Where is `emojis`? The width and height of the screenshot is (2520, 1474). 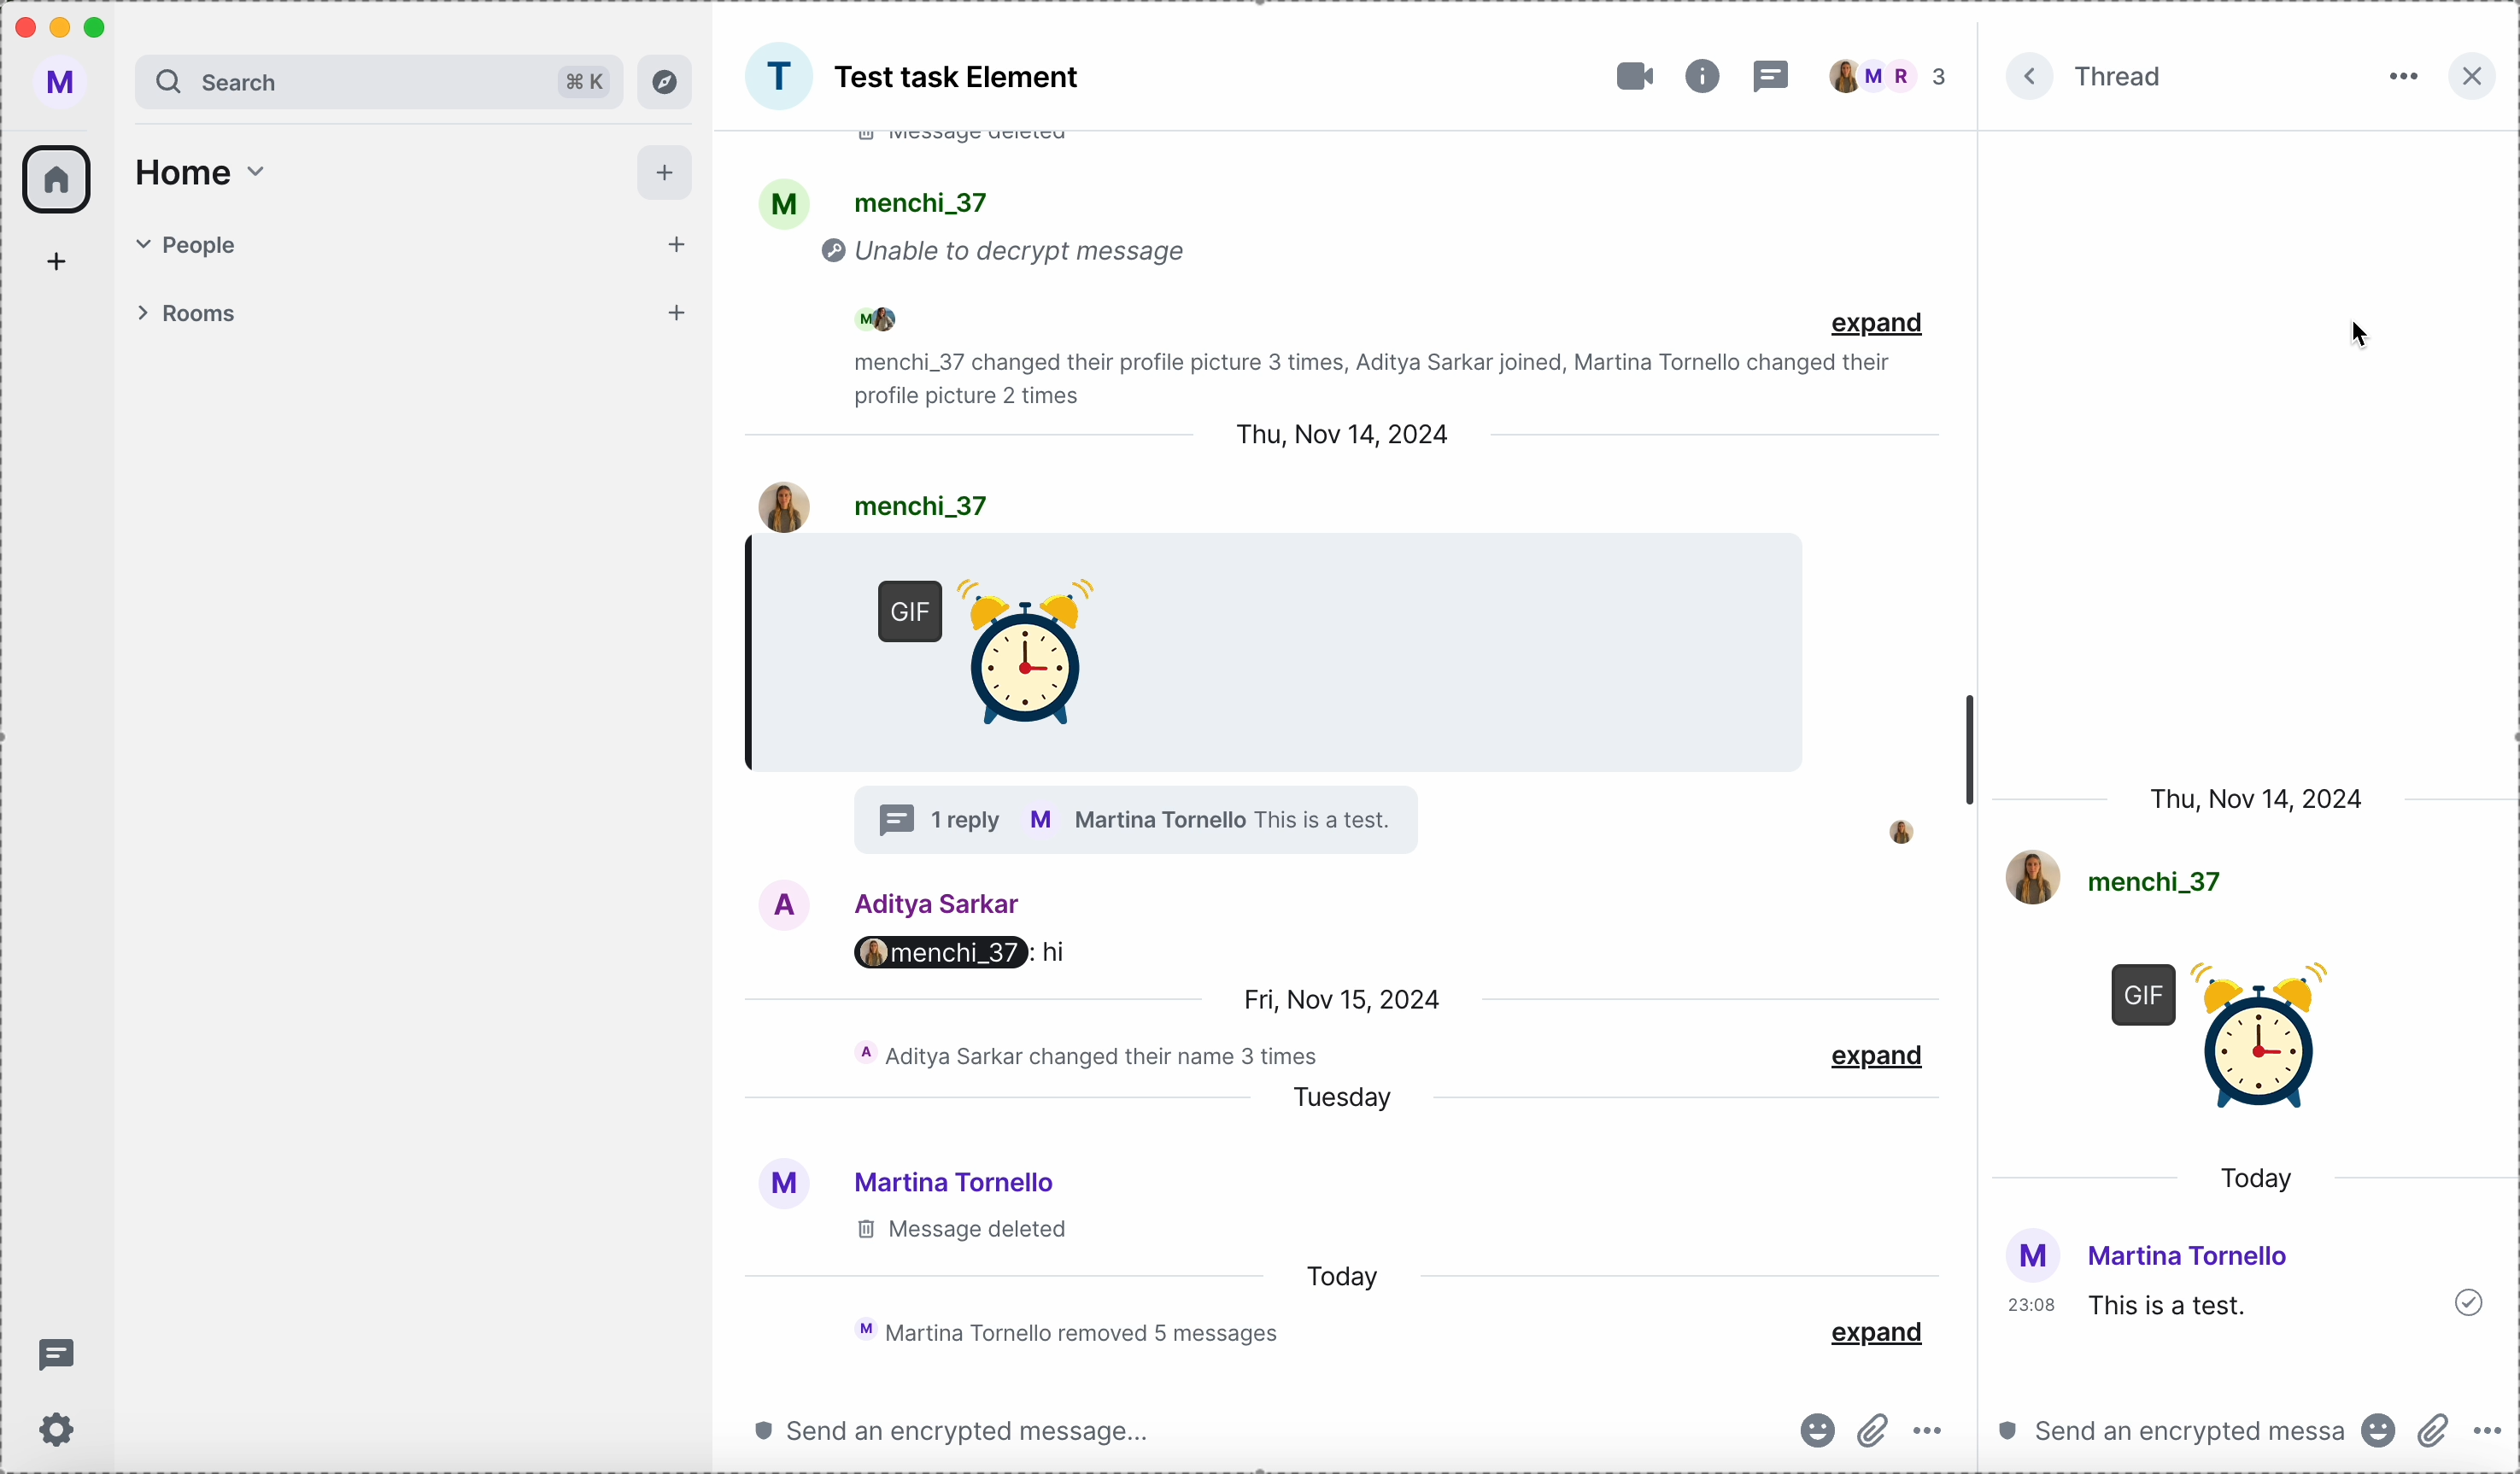 emojis is located at coordinates (2380, 1436).